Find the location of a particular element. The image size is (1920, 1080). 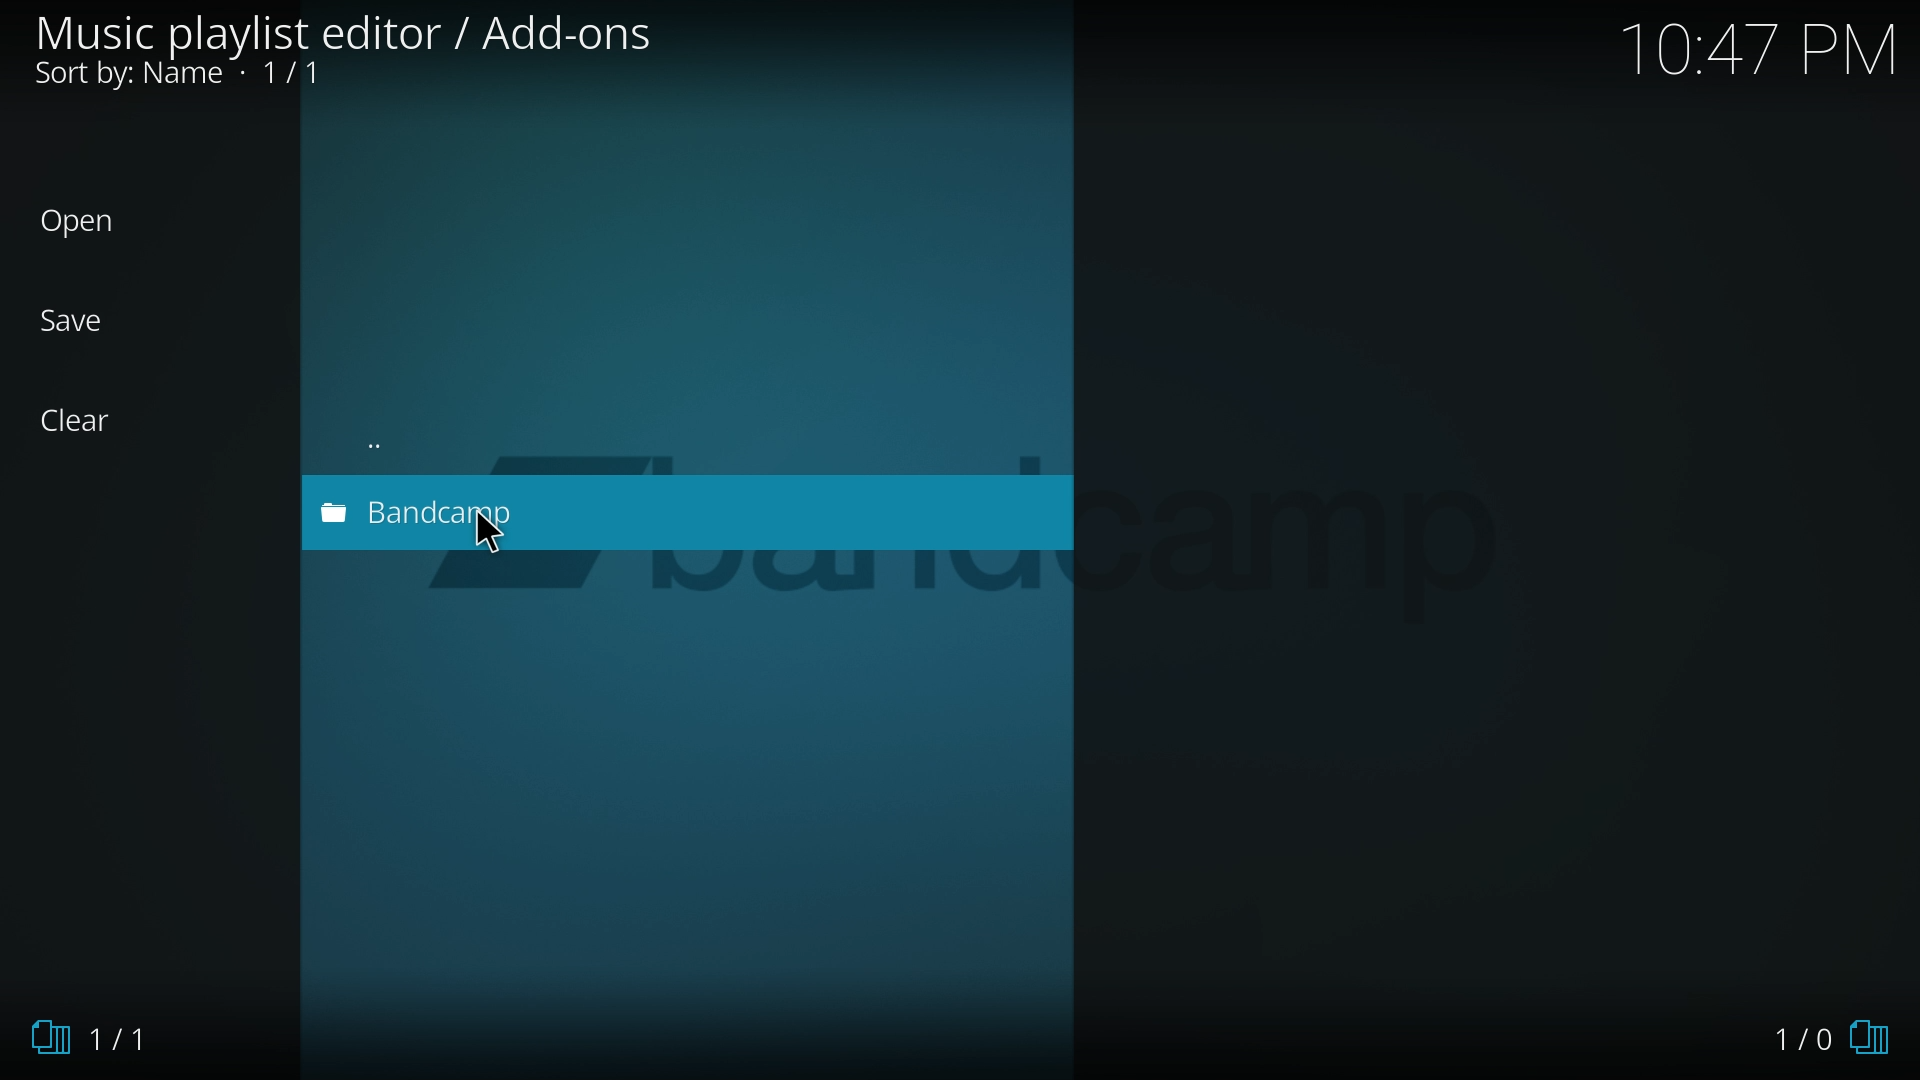

Clear is located at coordinates (90, 421).